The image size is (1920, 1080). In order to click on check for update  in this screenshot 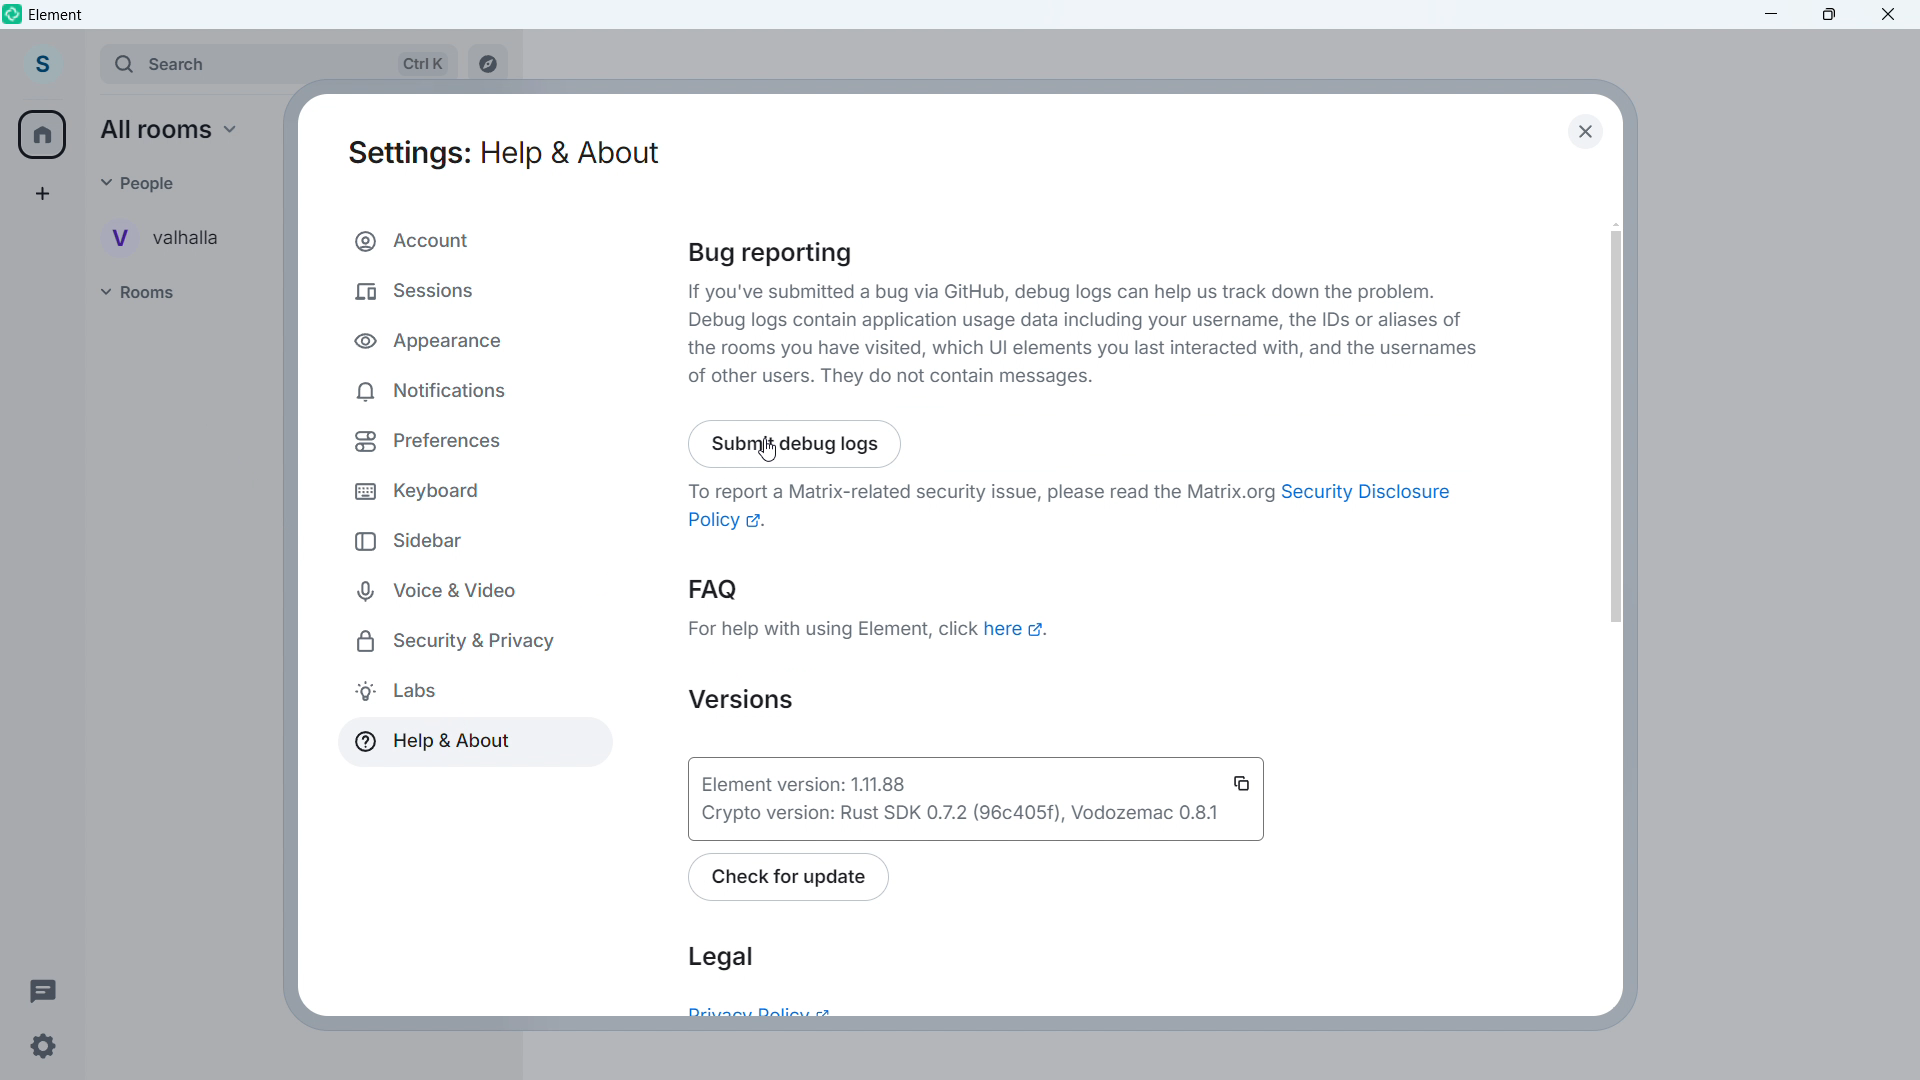, I will do `click(791, 878)`.